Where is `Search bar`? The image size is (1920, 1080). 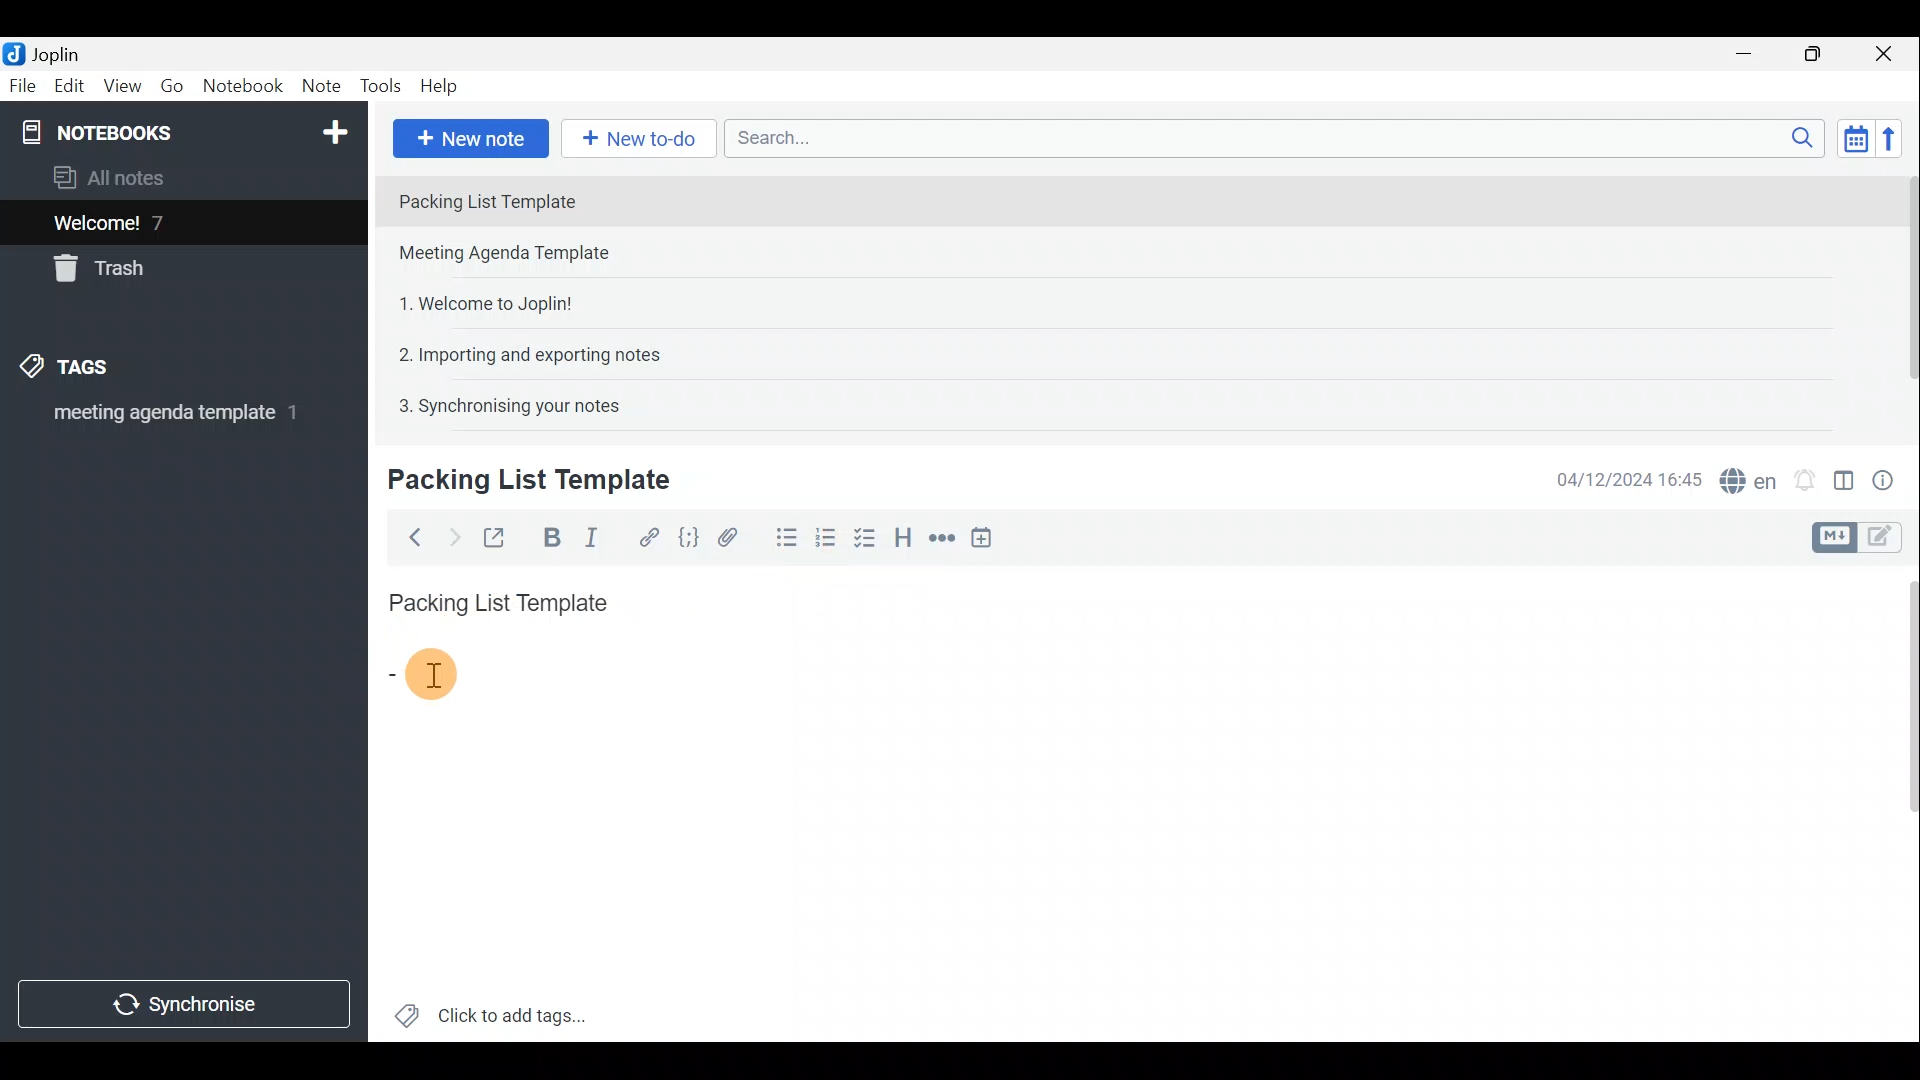
Search bar is located at coordinates (1269, 140).